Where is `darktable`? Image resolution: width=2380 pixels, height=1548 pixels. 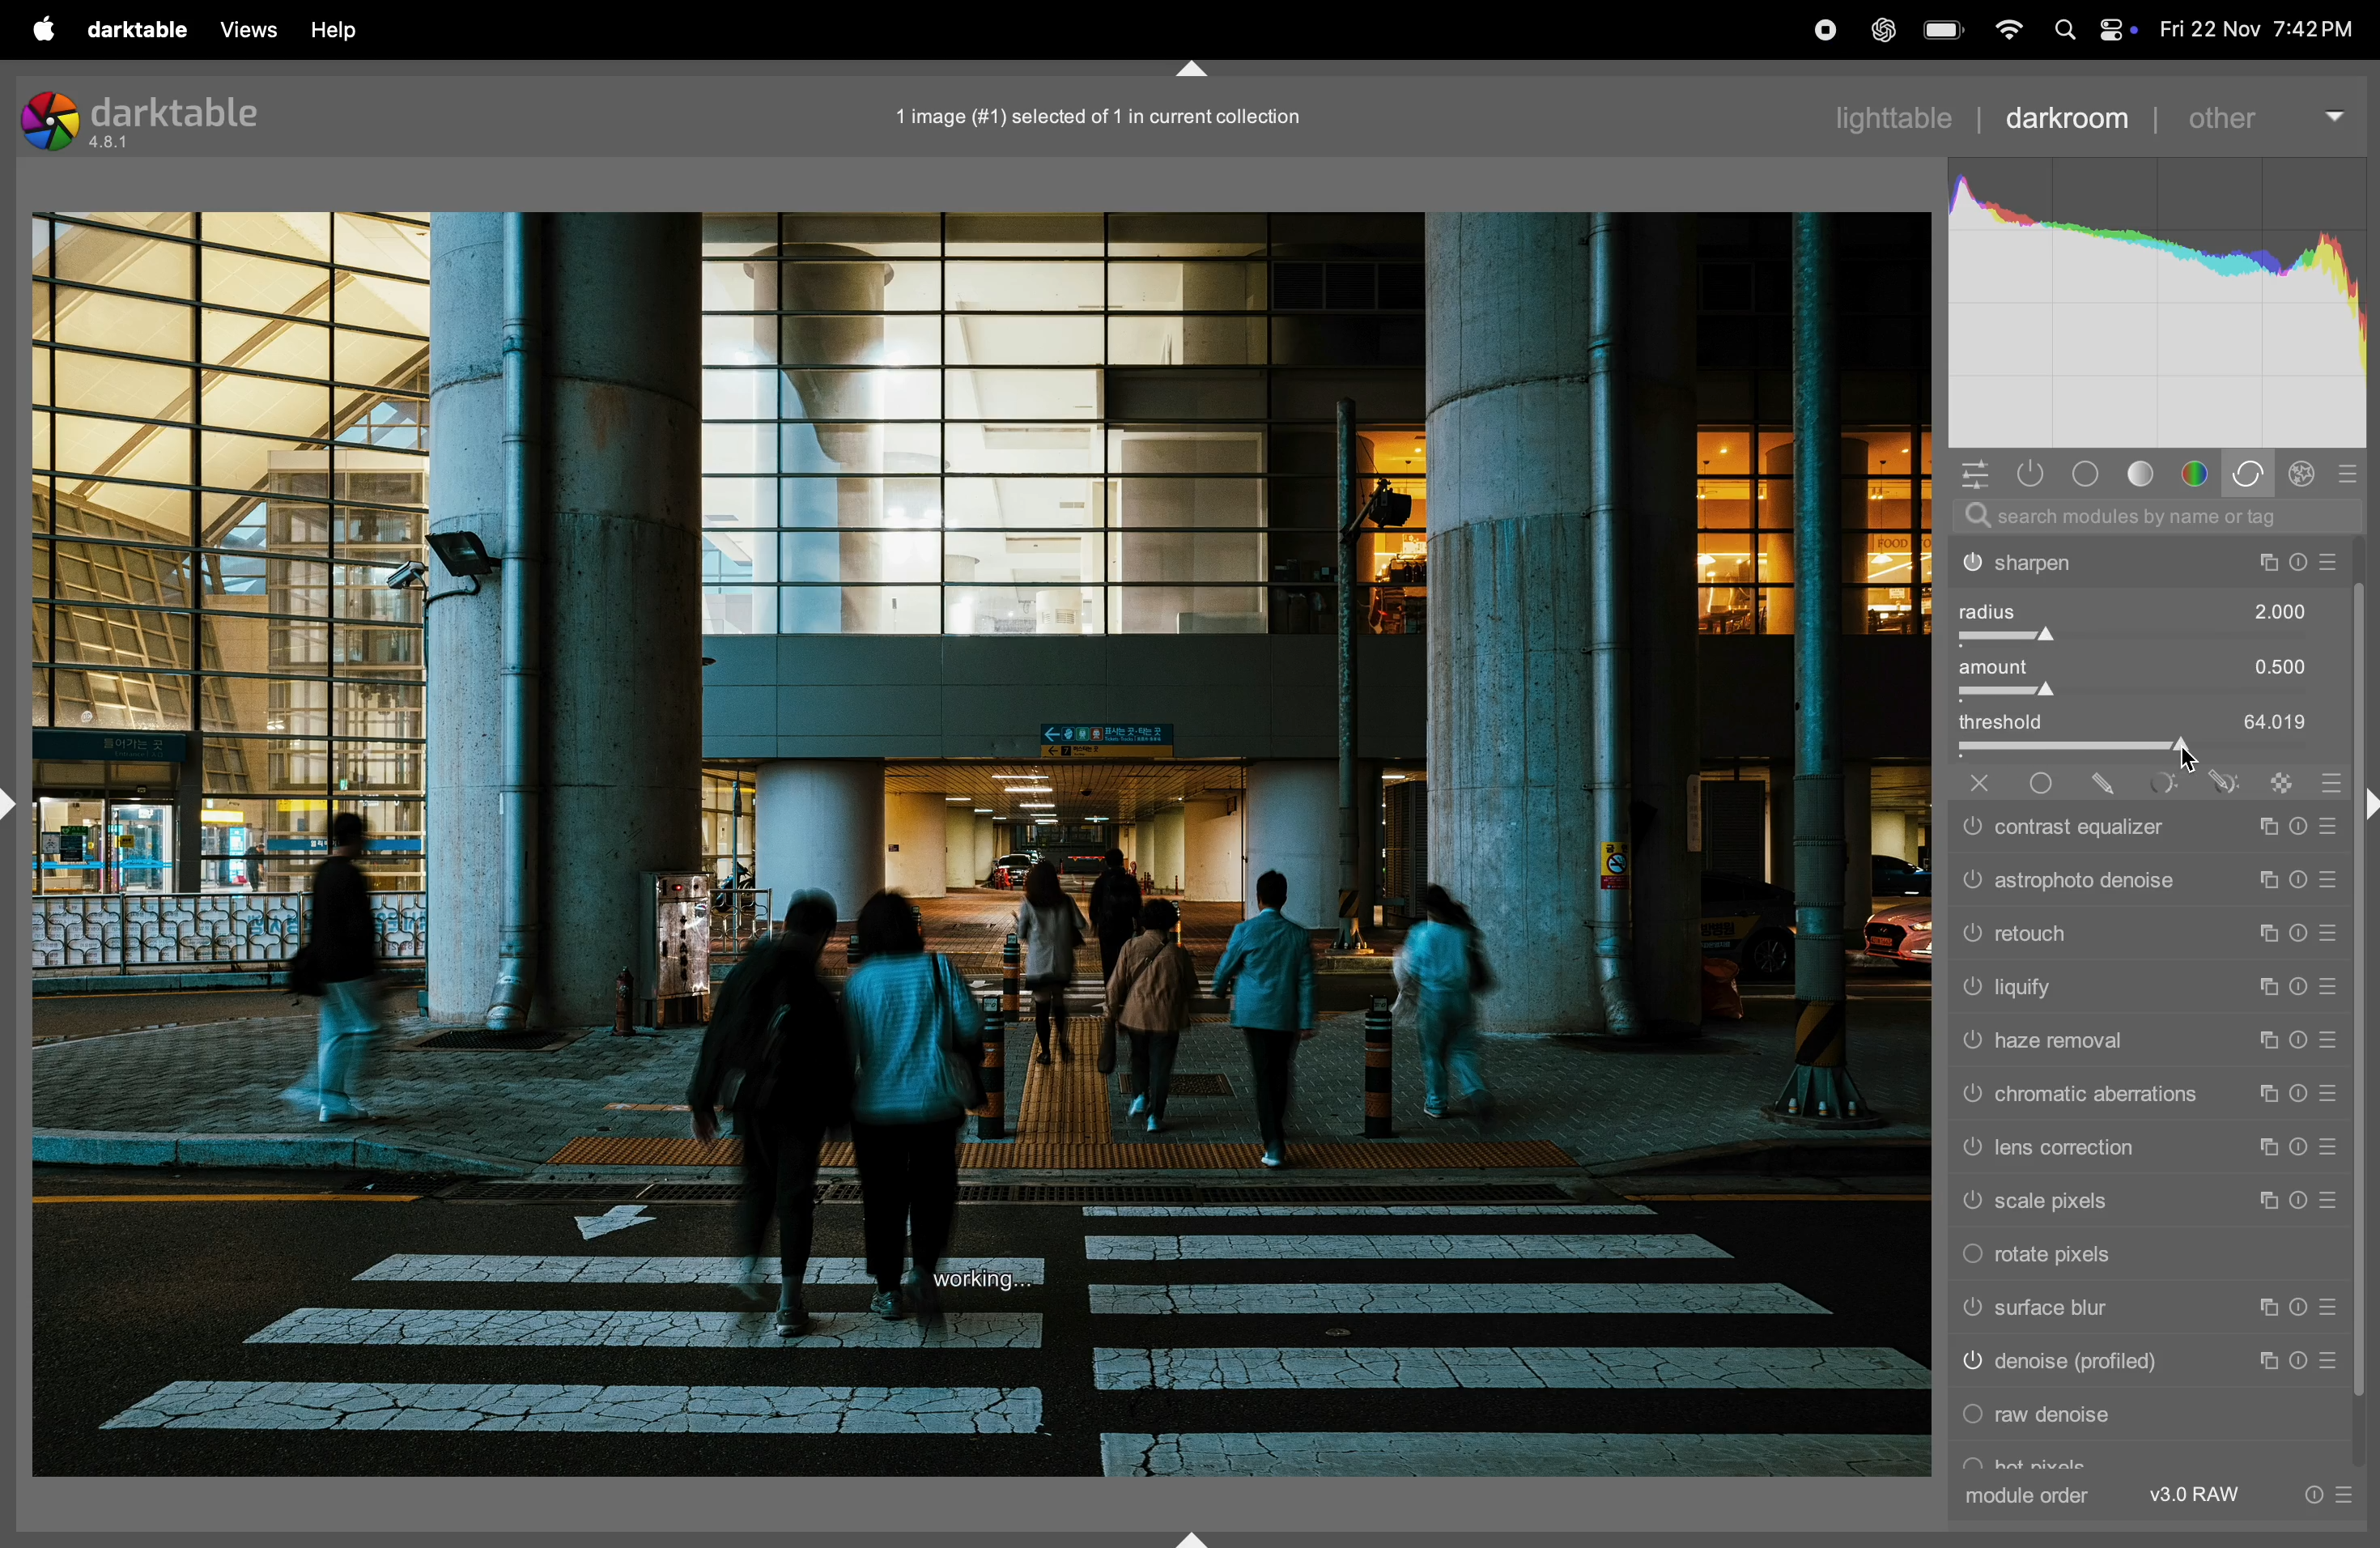
darktable is located at coordinates (152, 118).